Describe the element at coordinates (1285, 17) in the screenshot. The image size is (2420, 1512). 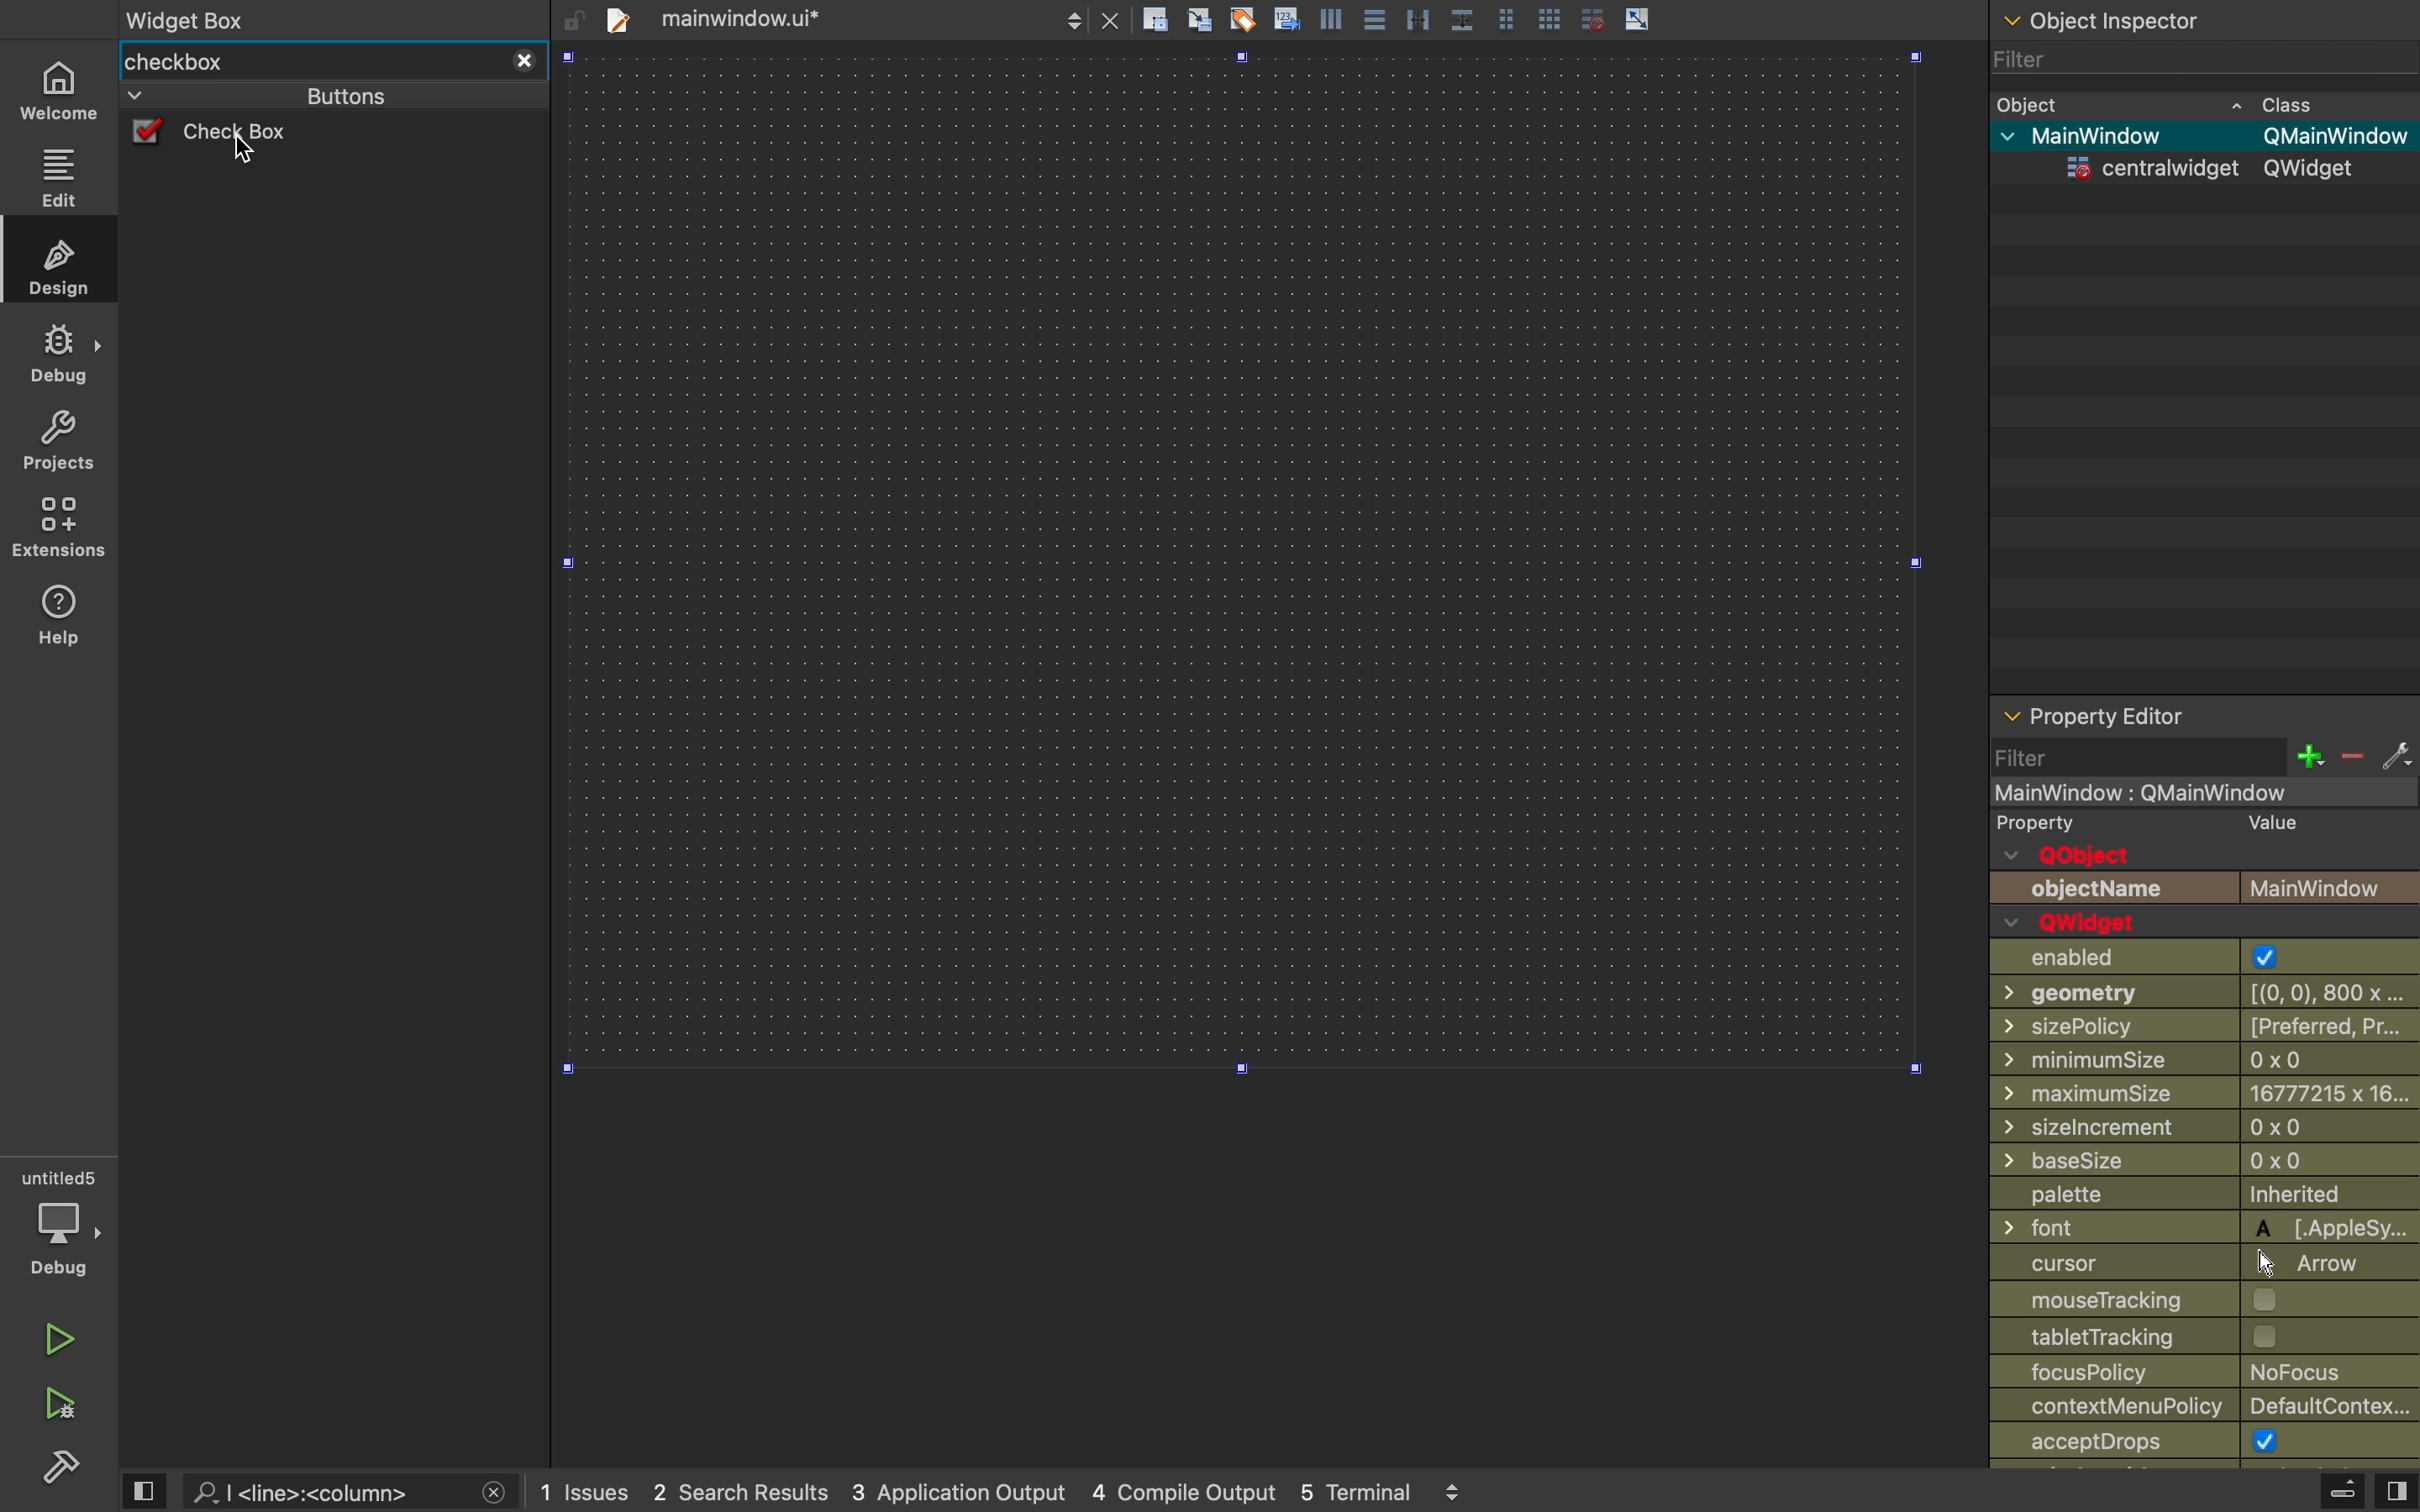
I see `insert text` at that location.